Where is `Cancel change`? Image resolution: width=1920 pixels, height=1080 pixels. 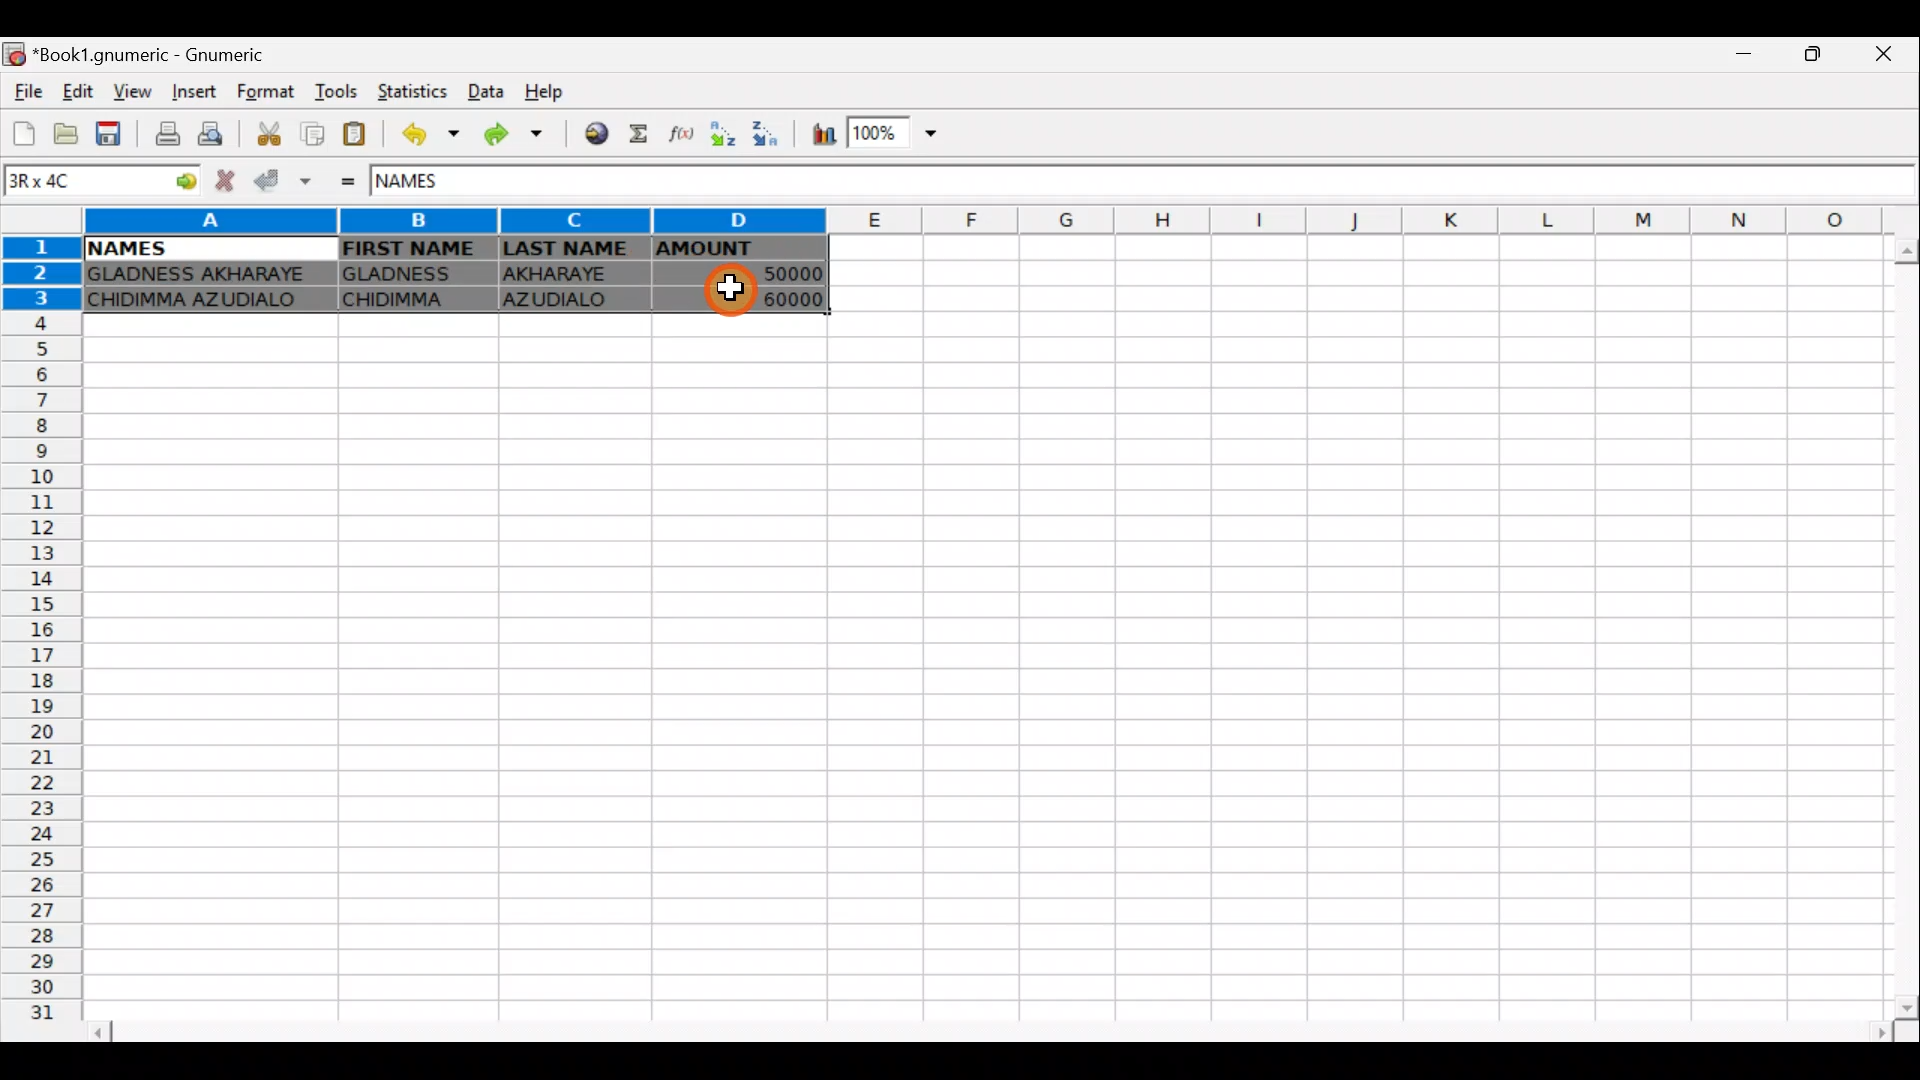
Cancel change is located at coordinates (222, 182).